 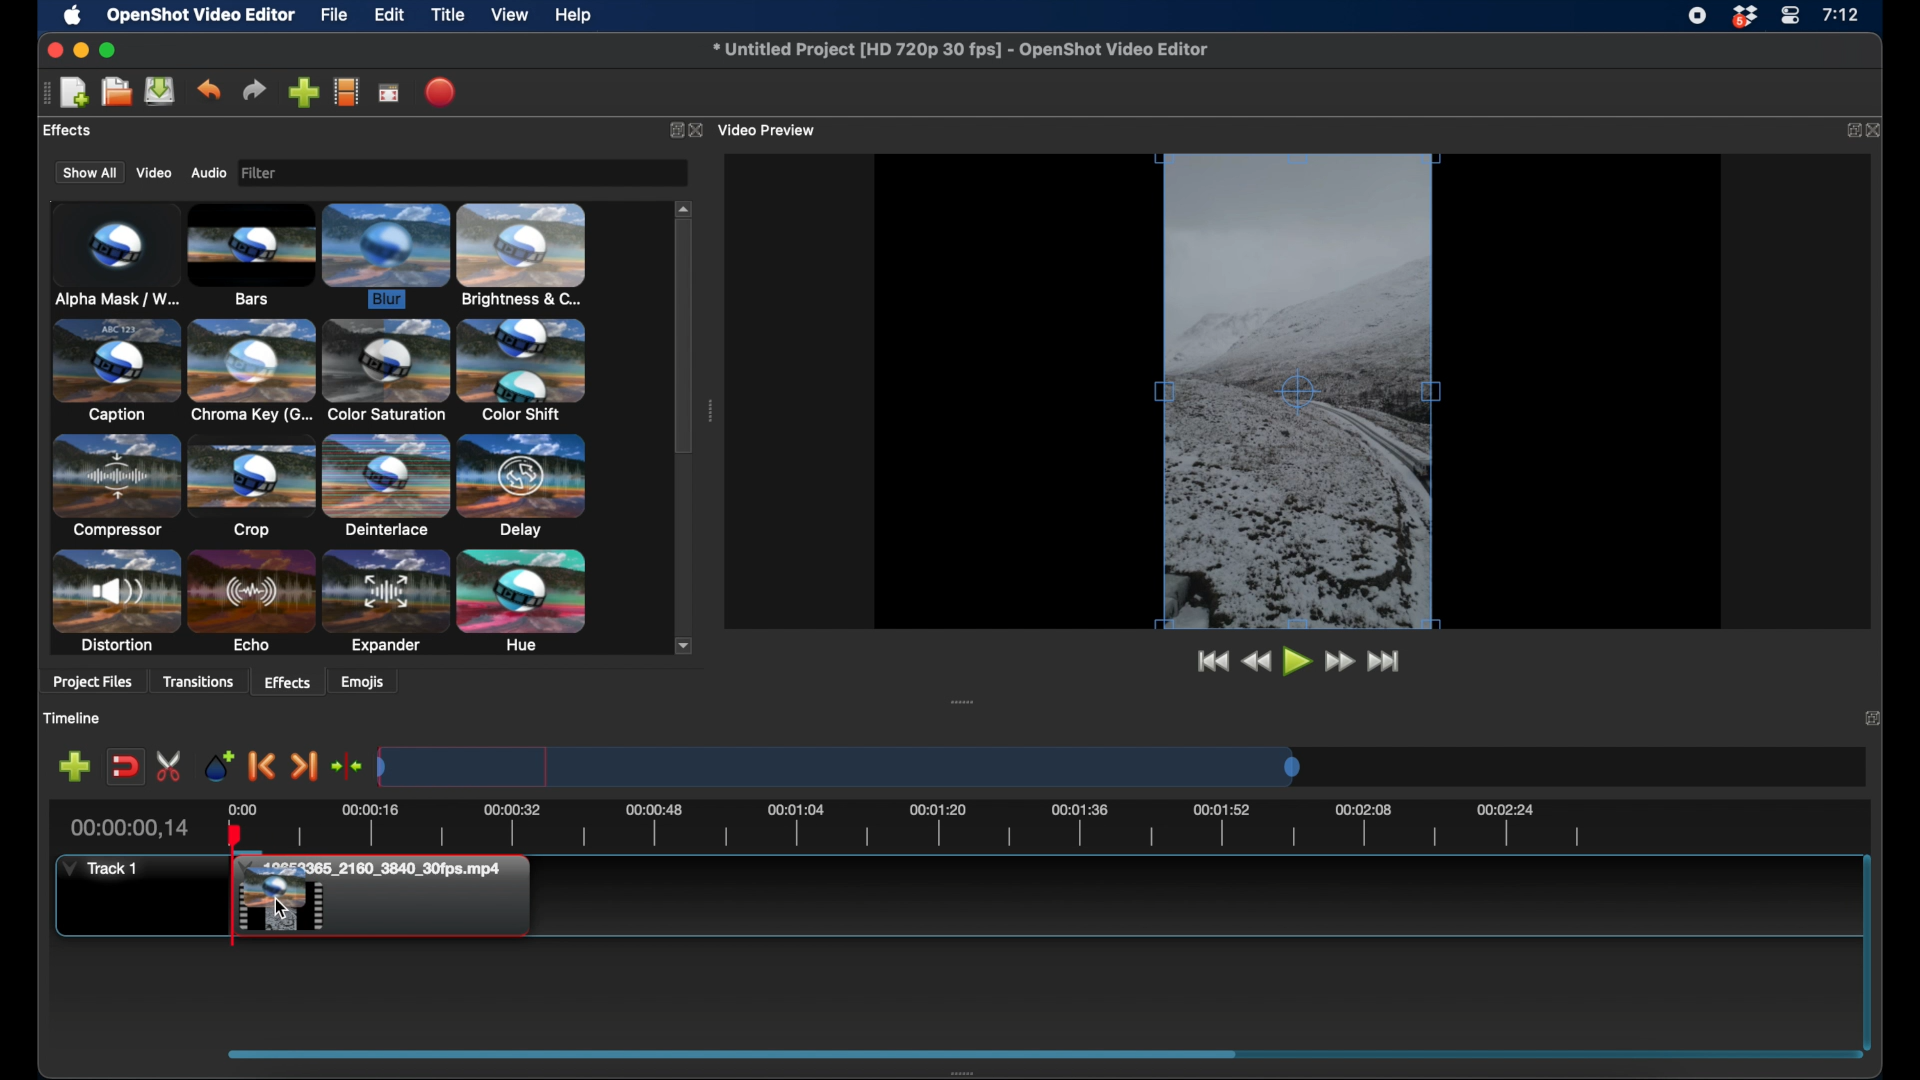 What do you see at coordinates (114, 92) in the screenshot?
I see `open project` at bounding box center [114, 92].